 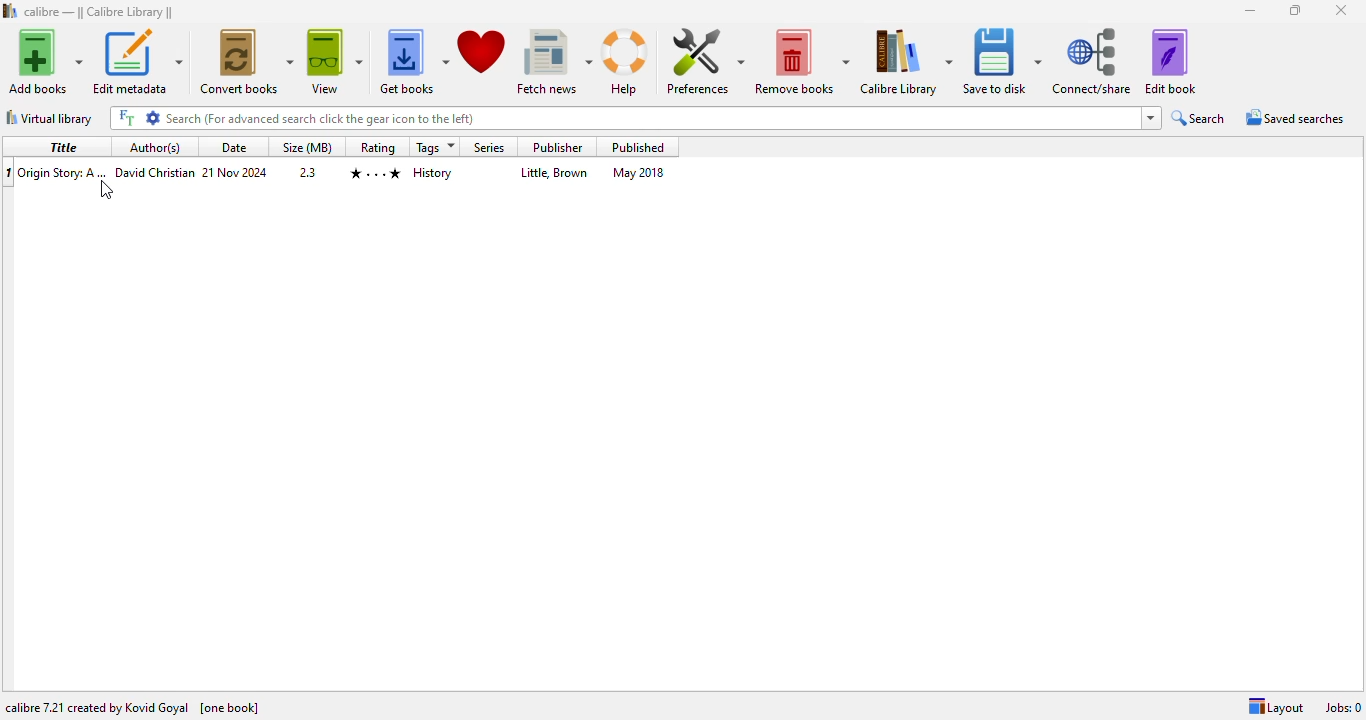 What do you see at coordinates (1153, 117) in the screenshot?
I see `dropdown` at bounding box center [1153, 117].